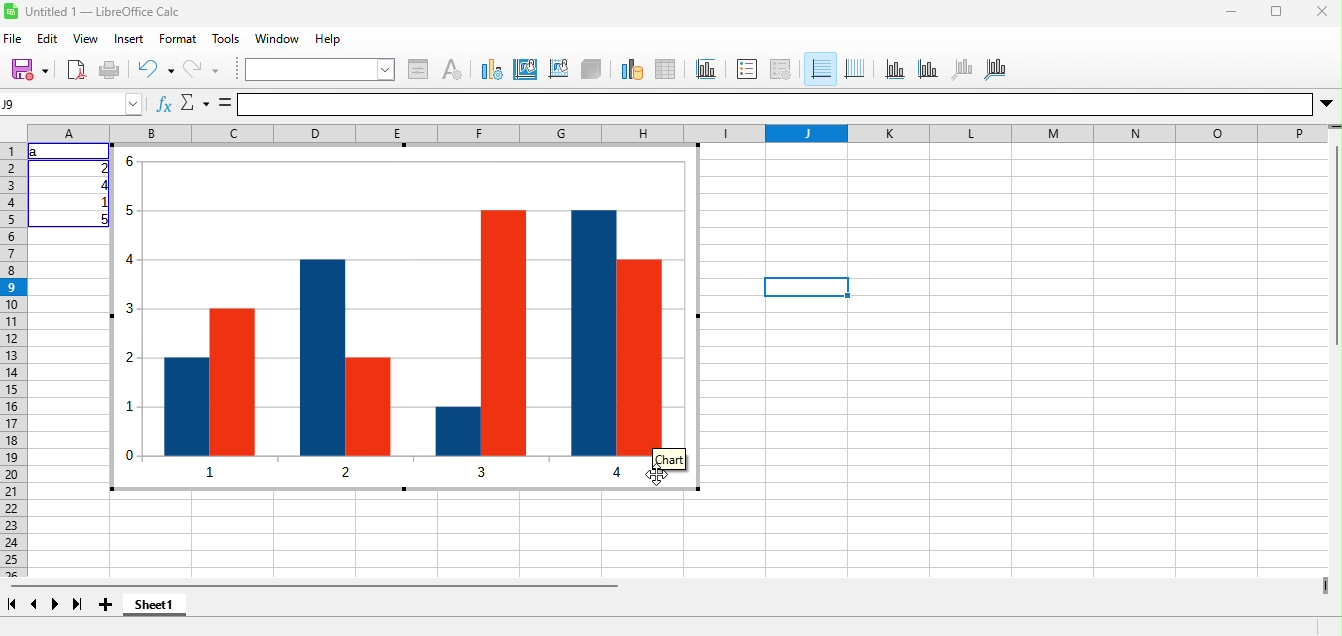 The image size is (1342, 636). I want to click on chart type, so click(491, 70).